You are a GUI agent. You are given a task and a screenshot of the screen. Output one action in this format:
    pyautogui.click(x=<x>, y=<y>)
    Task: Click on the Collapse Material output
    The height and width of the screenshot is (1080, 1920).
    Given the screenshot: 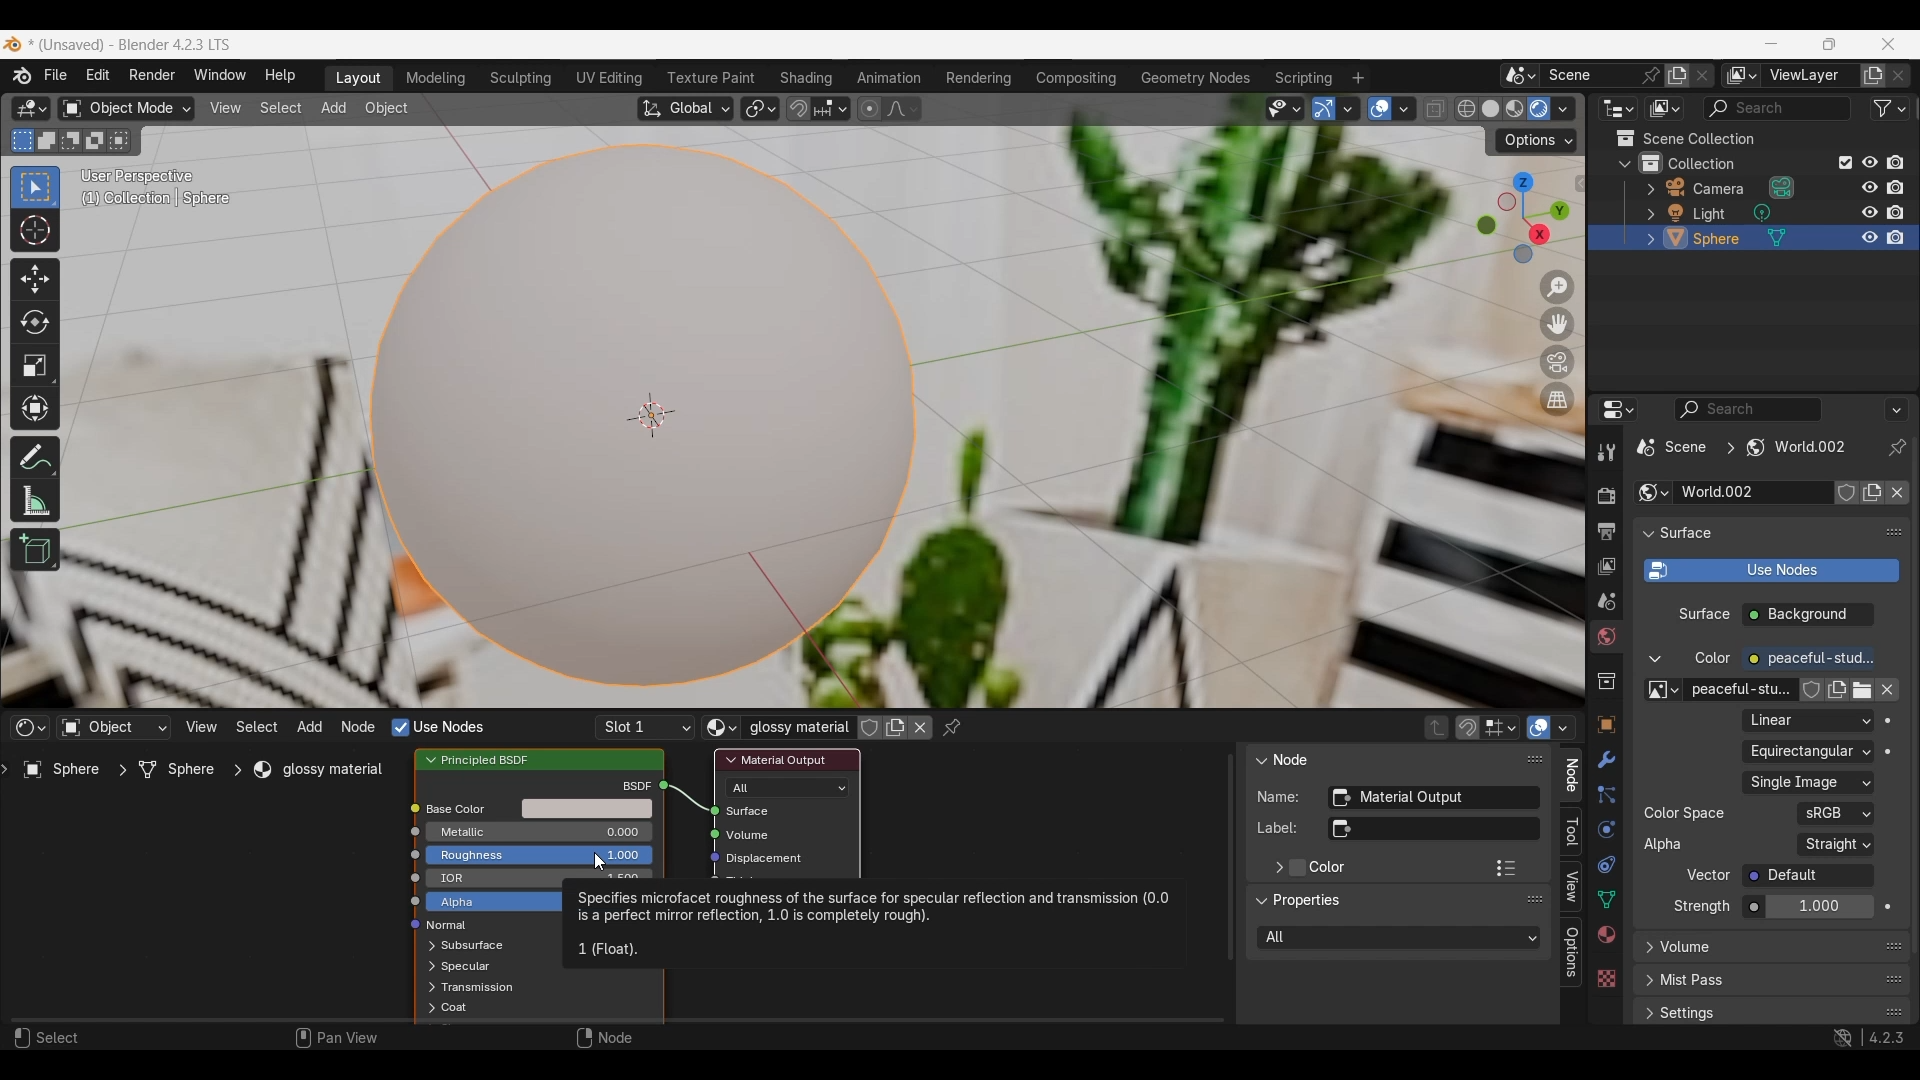 What is the action you would take?
    pyautogui.click(x=731, y=760)
    